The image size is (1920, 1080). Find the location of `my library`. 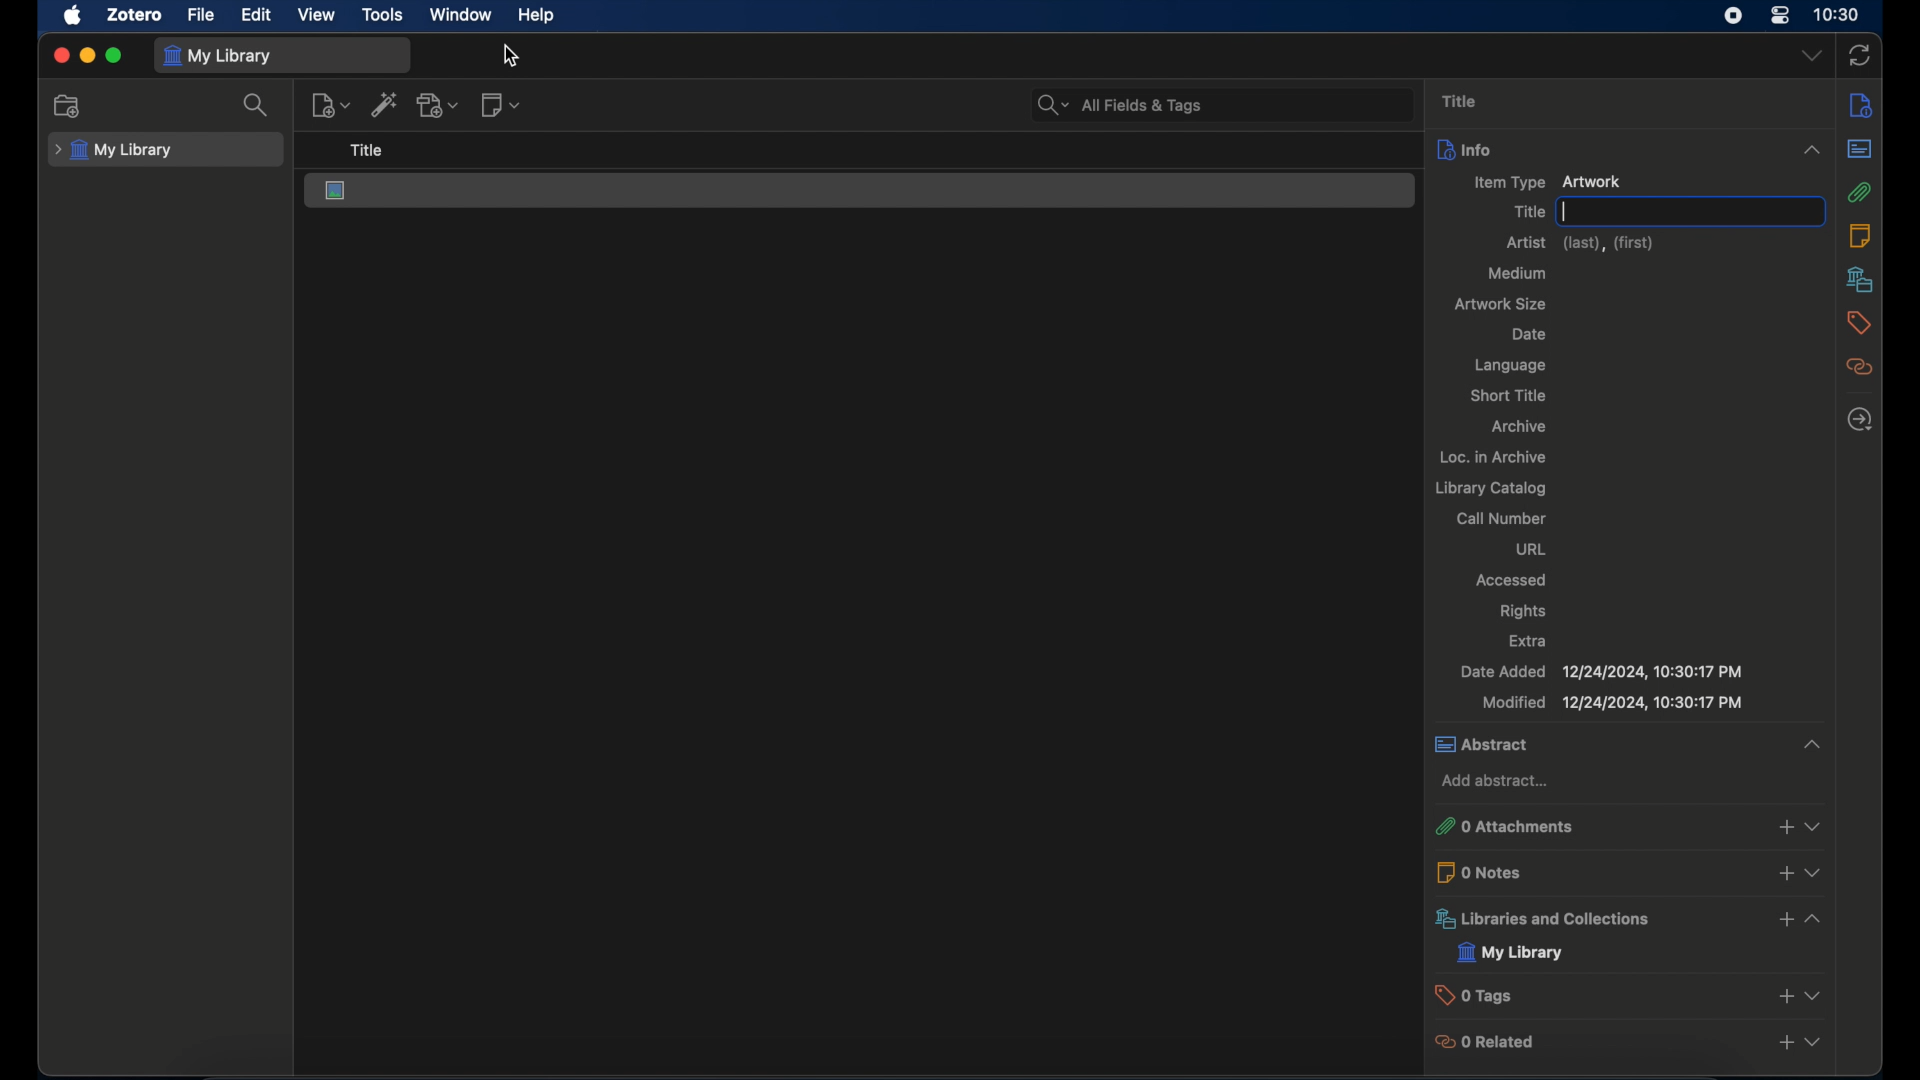

my library is located at coordinates (217, 55).